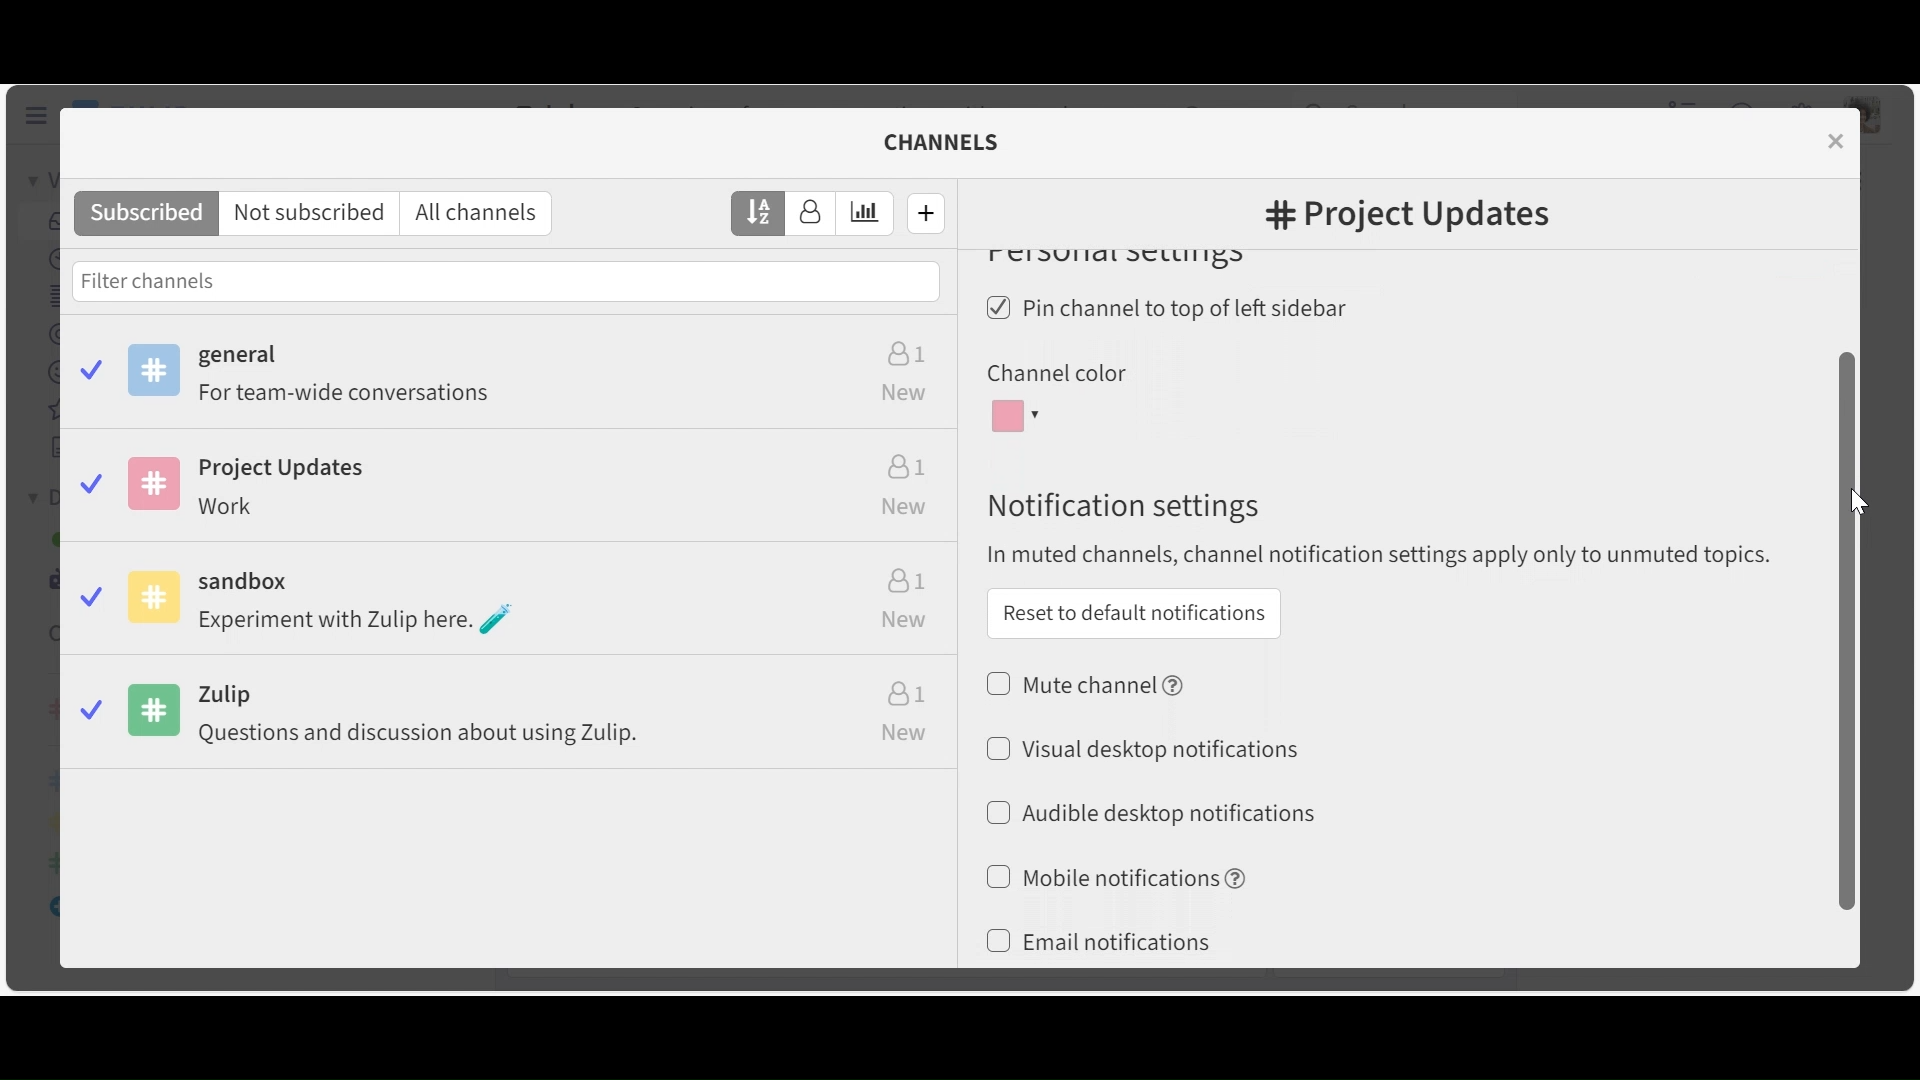  I want to click on Sort by number of subscribers, so click(811, 214).